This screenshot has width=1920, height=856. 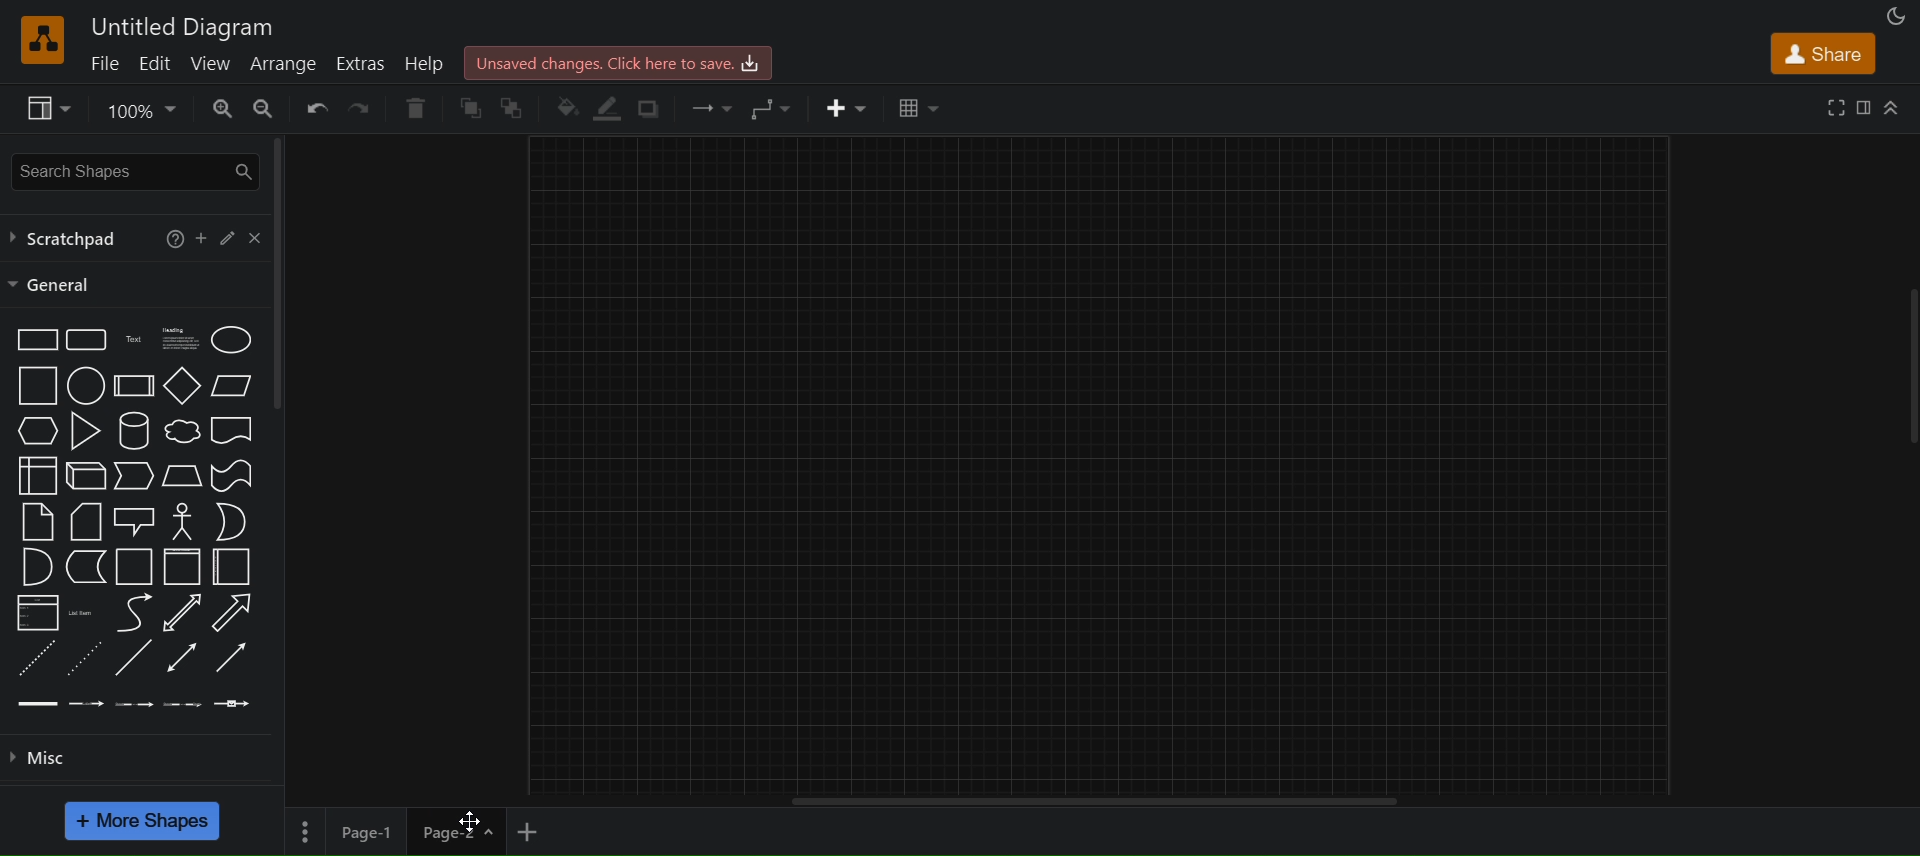 I want to click on text, so click(x=135, y=339).